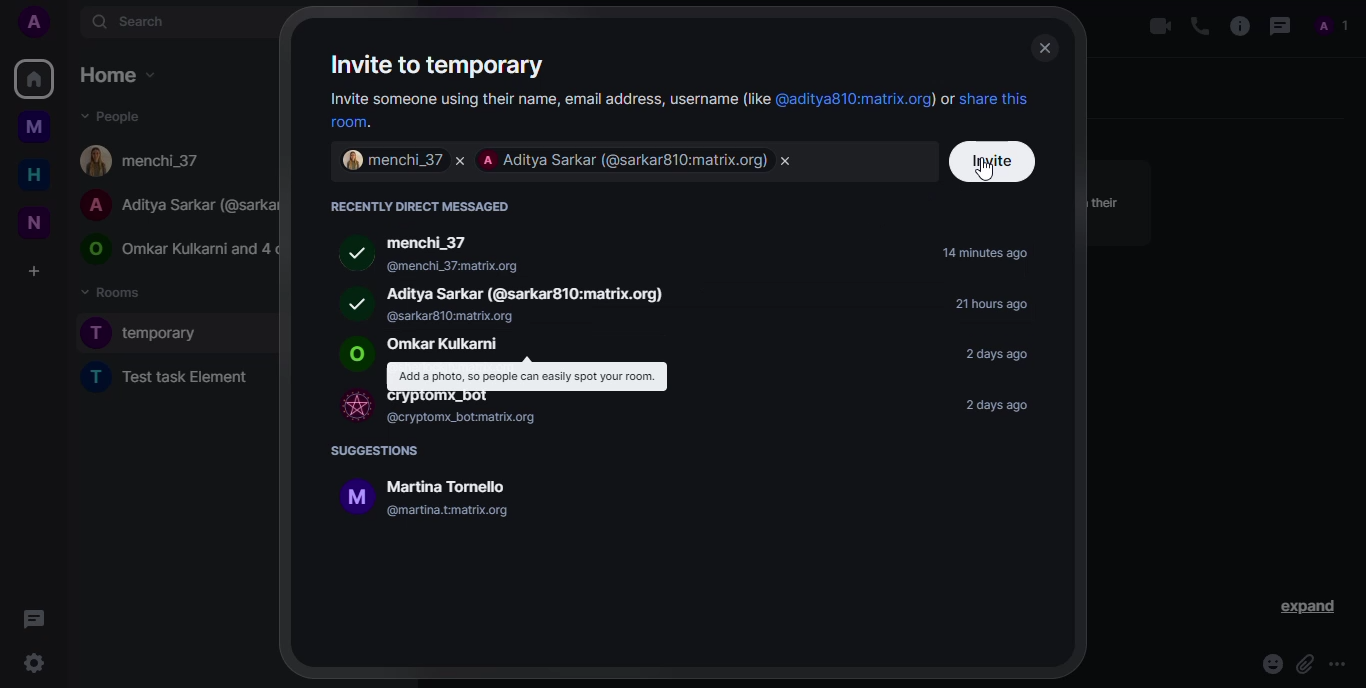 The image size is (1366, 688). Describe the element at coordinates (350, 498) in the screenshot. I see `Profile picture` at that location.